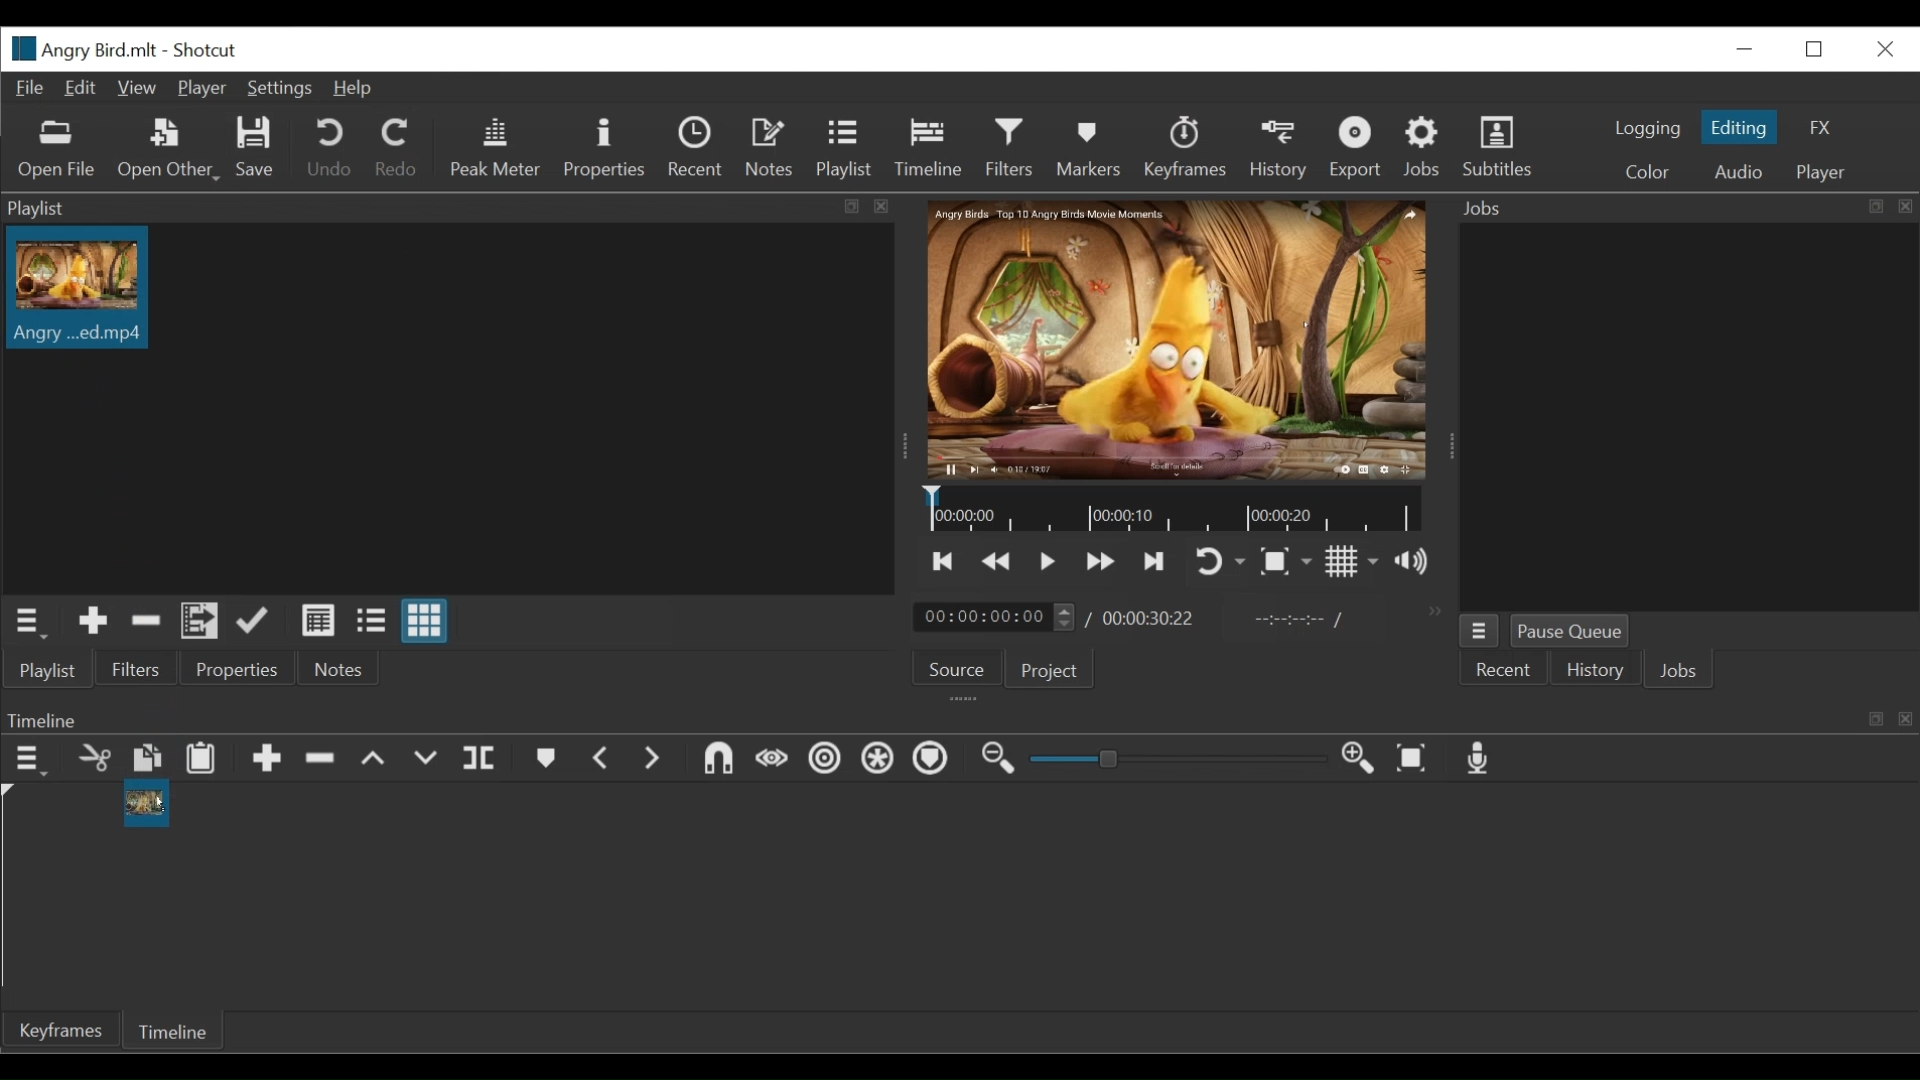 This screenshot has height=1080, width=1920. I want to click on Properties, so click(604, 147).